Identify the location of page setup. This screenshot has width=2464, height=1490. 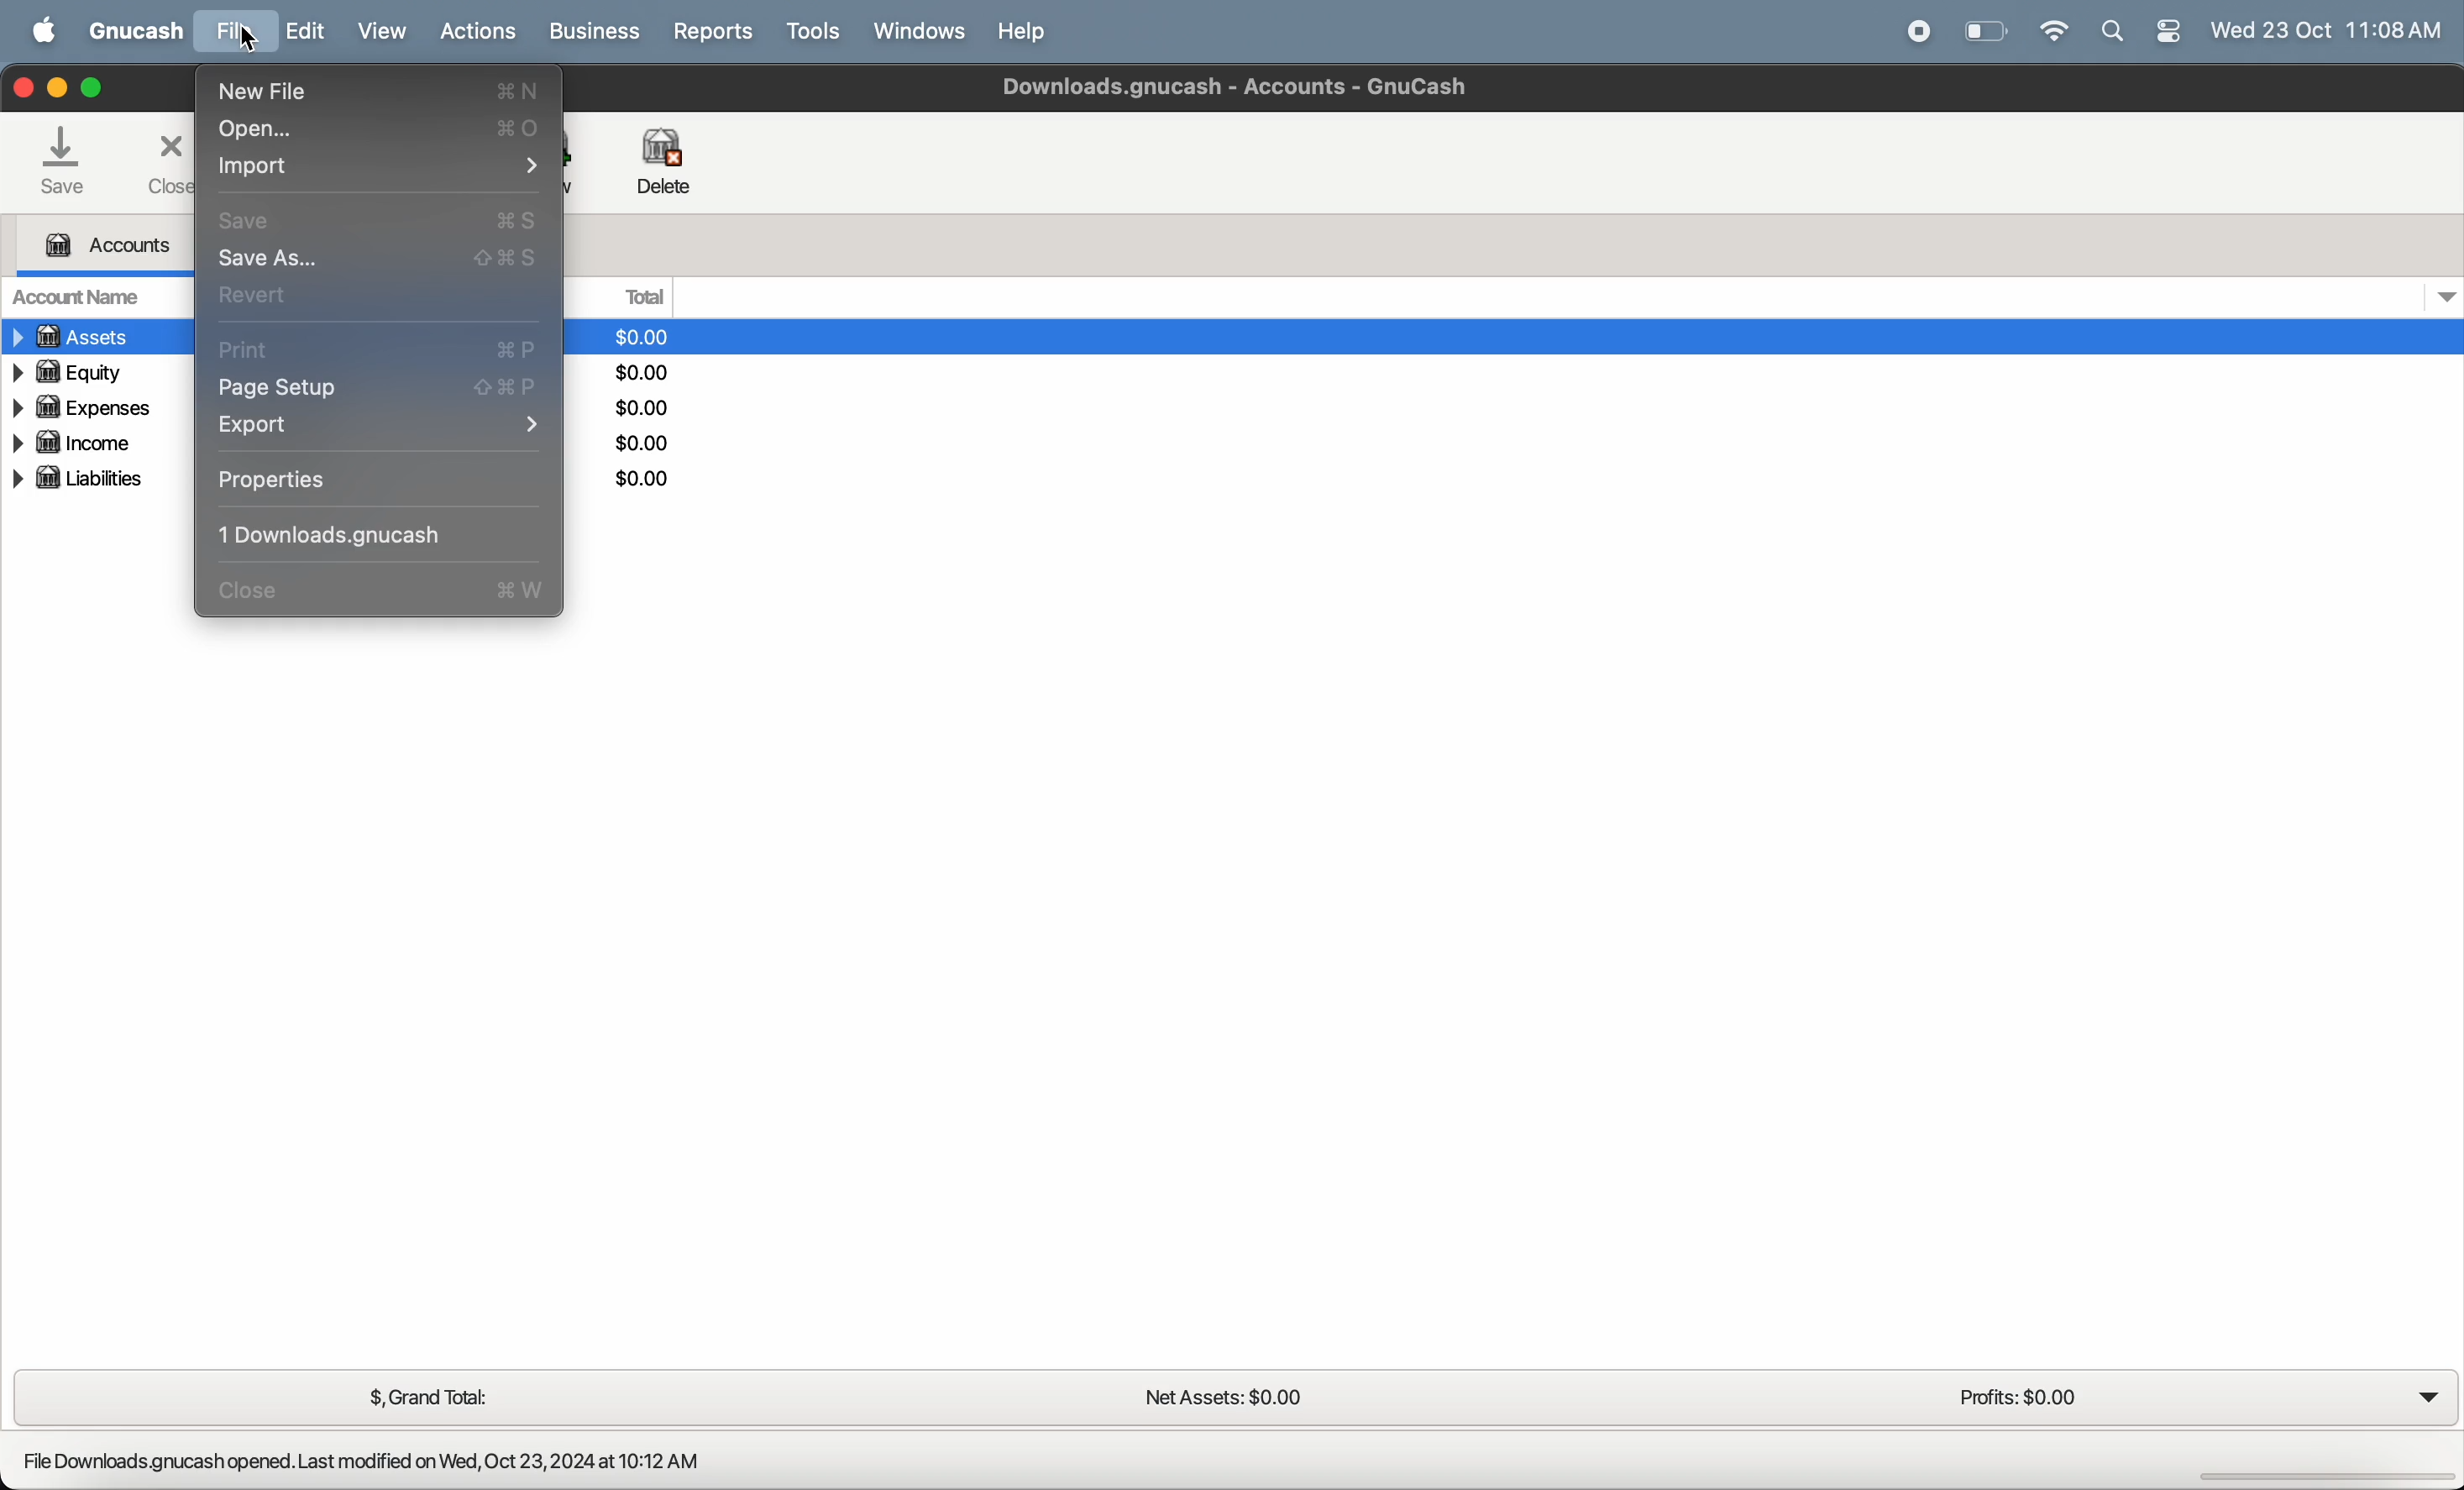
(367, 390).